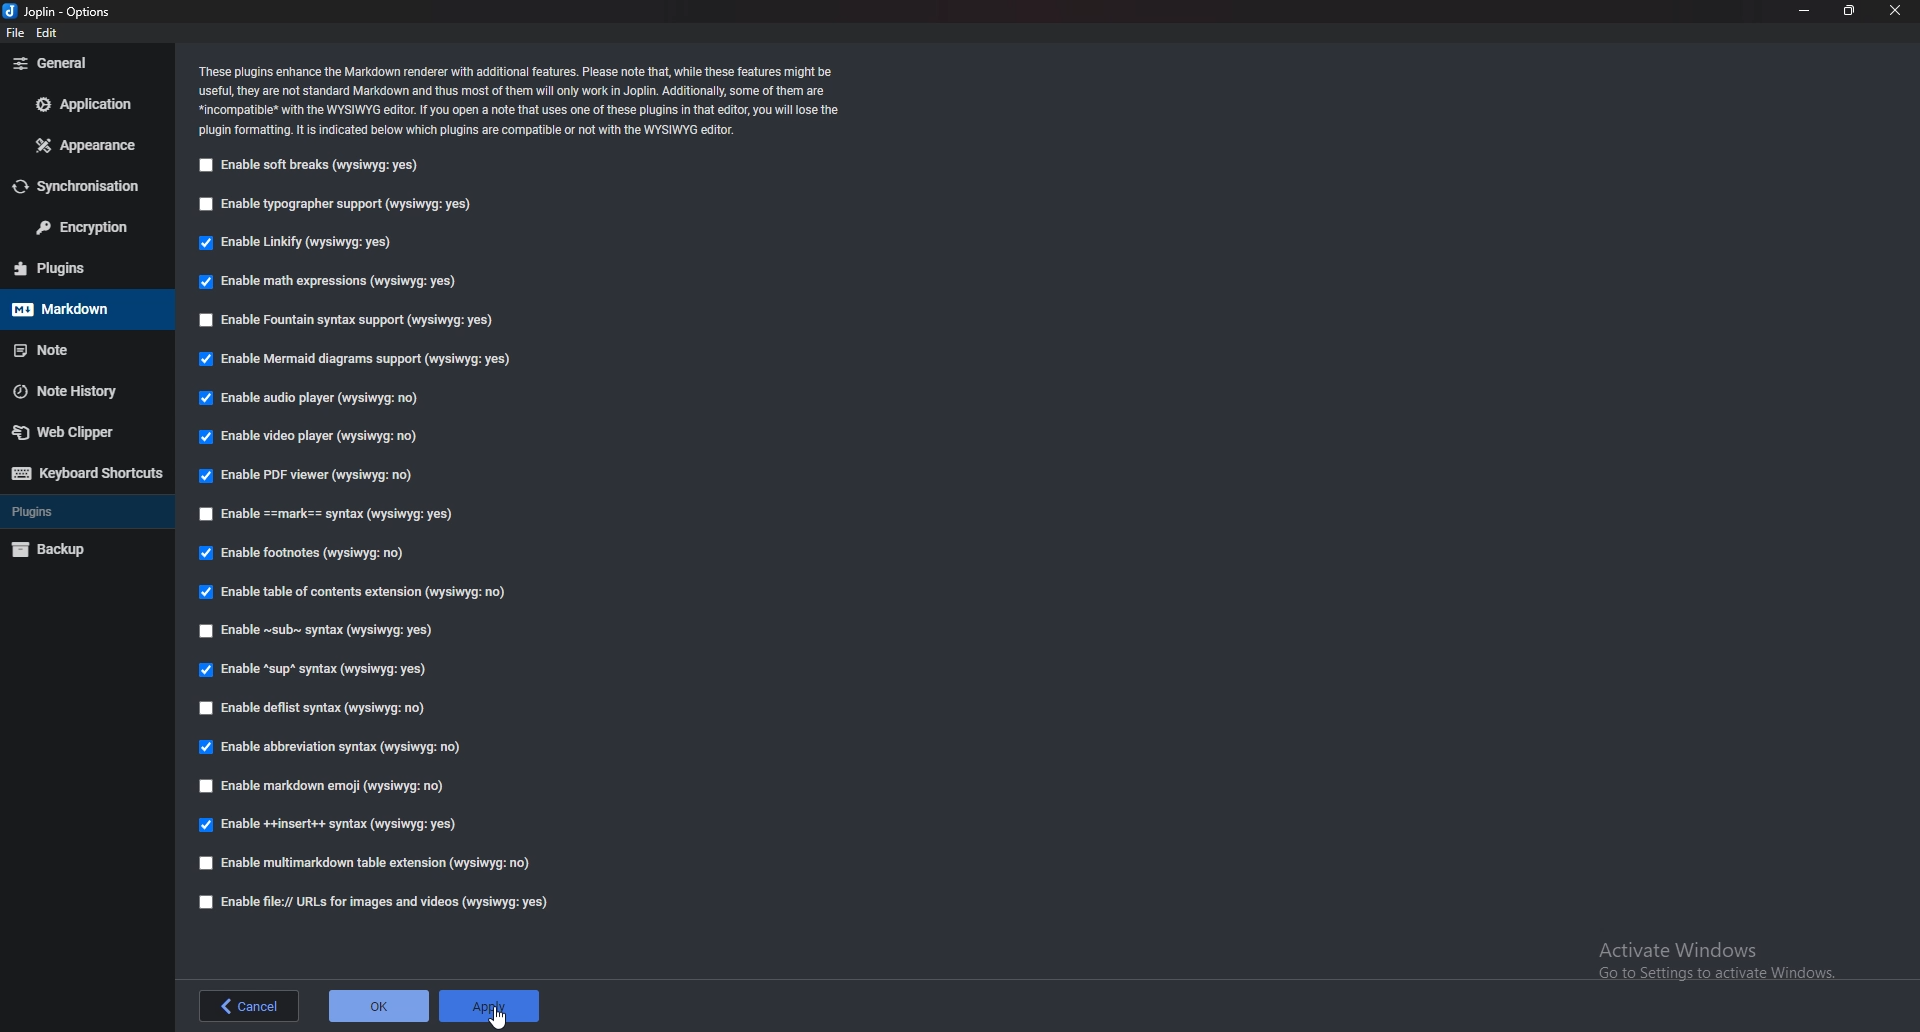 Image resolution: width=1920 pixels, height=1032 pixels. I want to click on Plugins, so click(83, 511).